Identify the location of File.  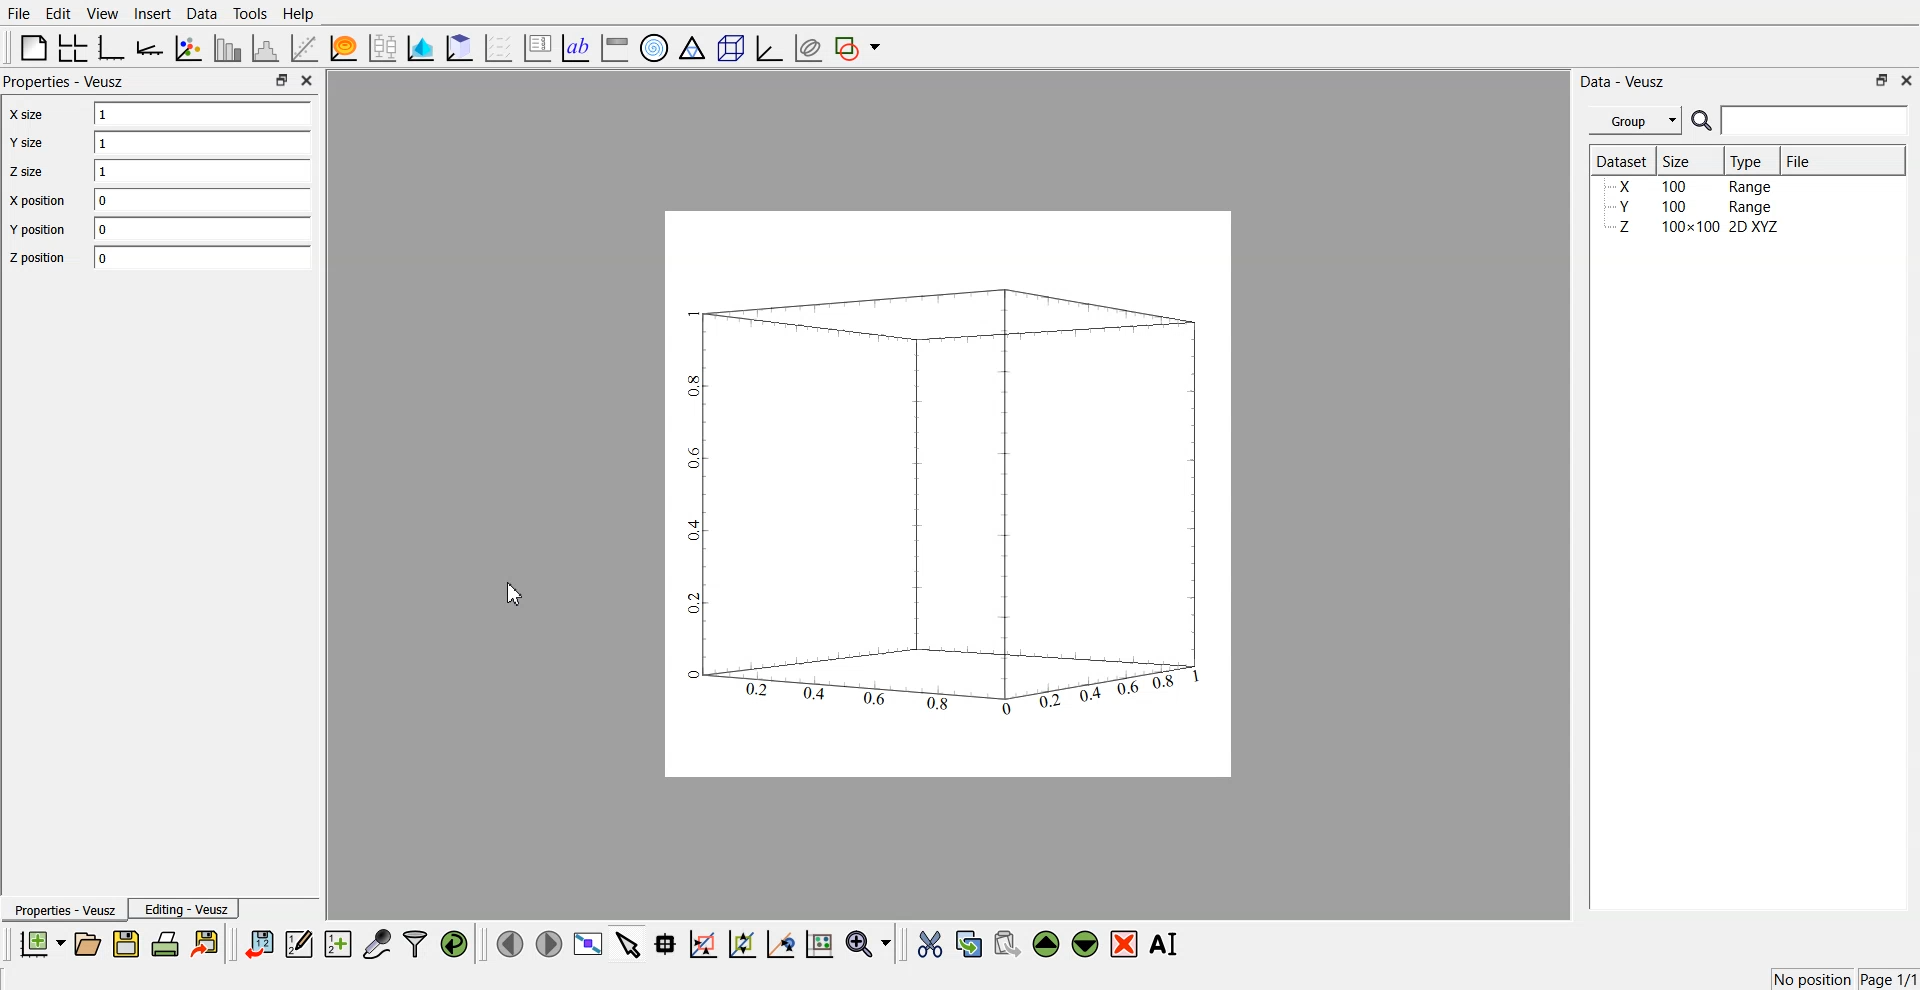
(1801, 160).